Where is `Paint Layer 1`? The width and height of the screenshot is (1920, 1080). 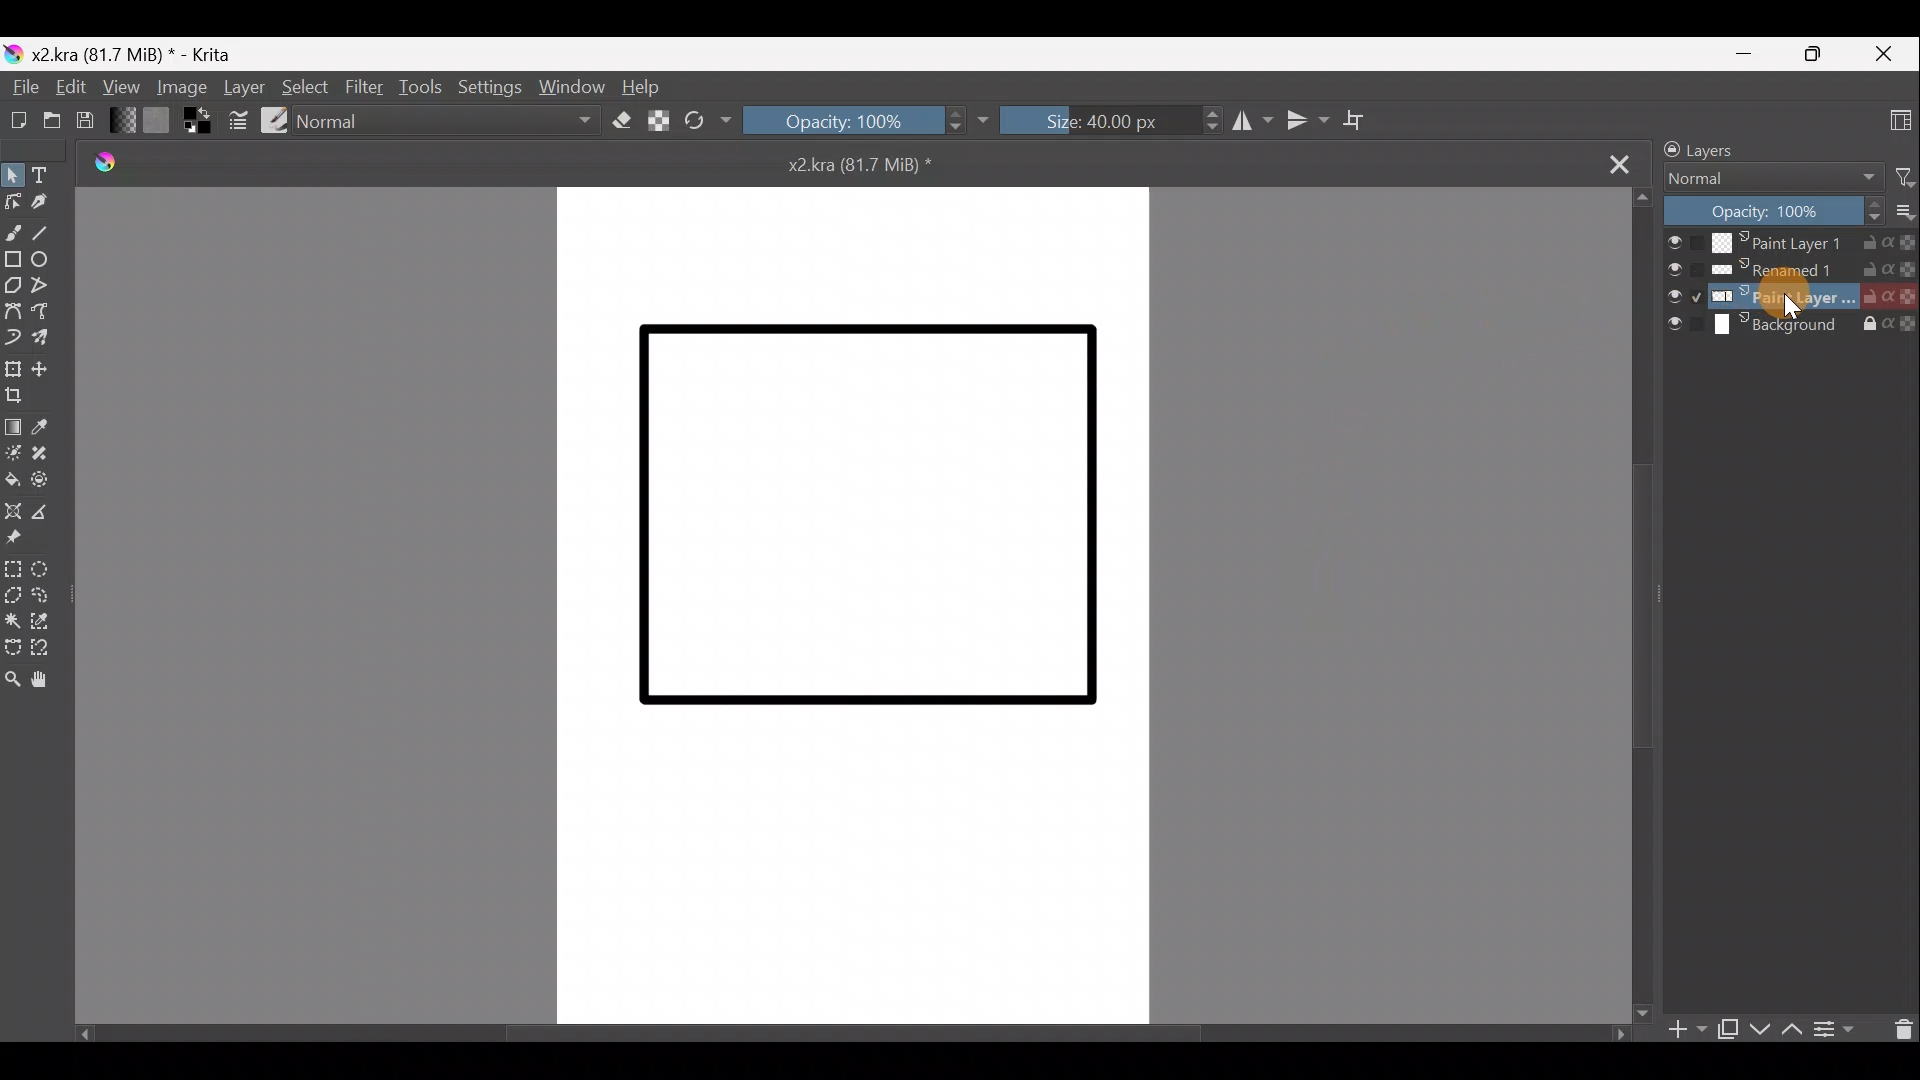
Paint Layer 1 is located at coordinates (1787, 242).